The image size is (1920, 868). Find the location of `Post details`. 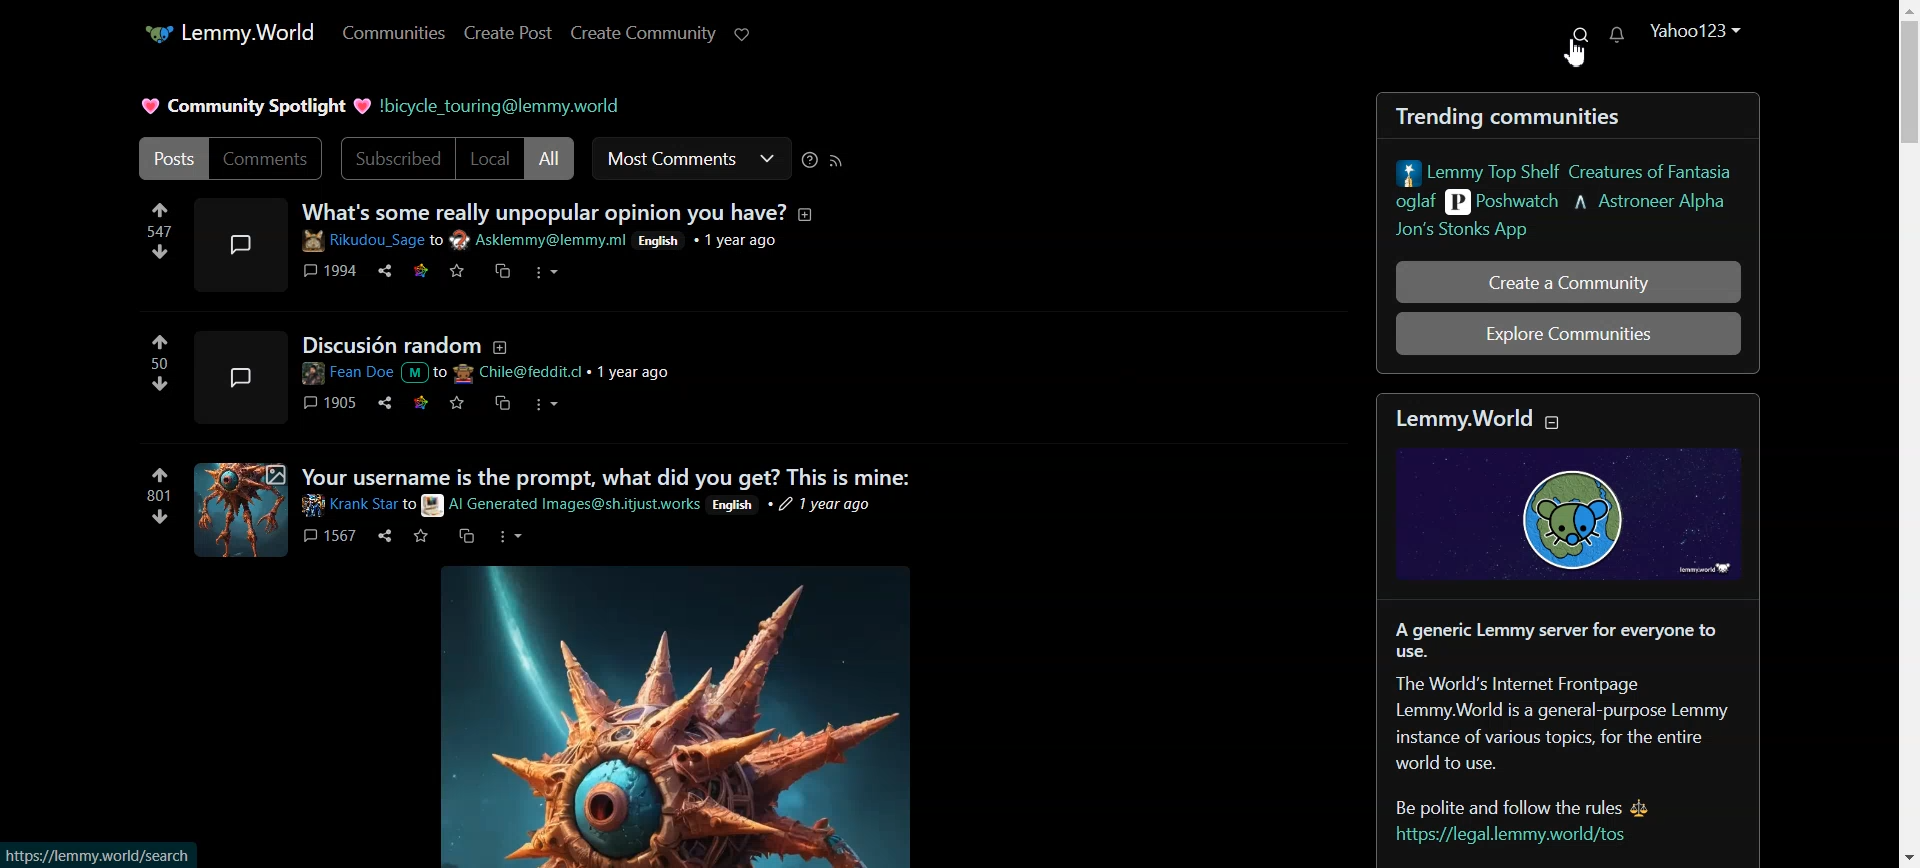

Post details is located at coordinates (587, 503).